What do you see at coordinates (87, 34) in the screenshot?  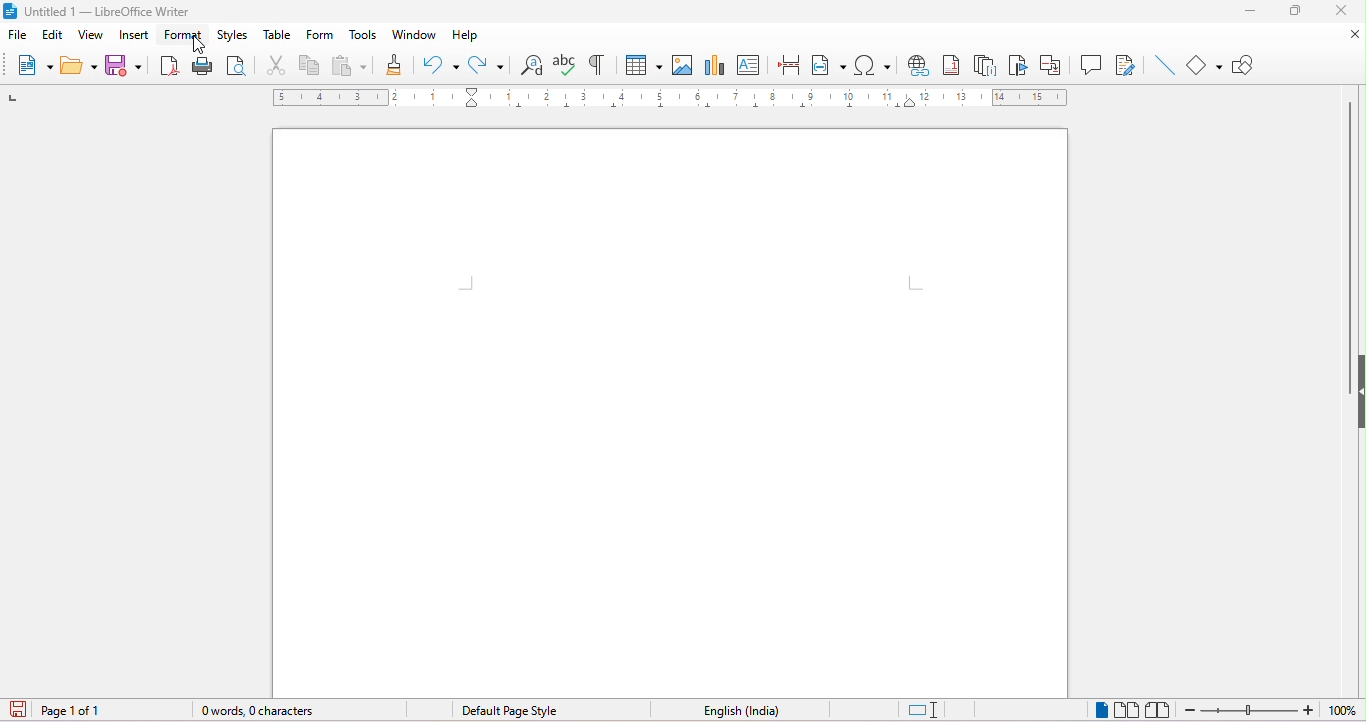 I see `` at bounding box center [87, 34].